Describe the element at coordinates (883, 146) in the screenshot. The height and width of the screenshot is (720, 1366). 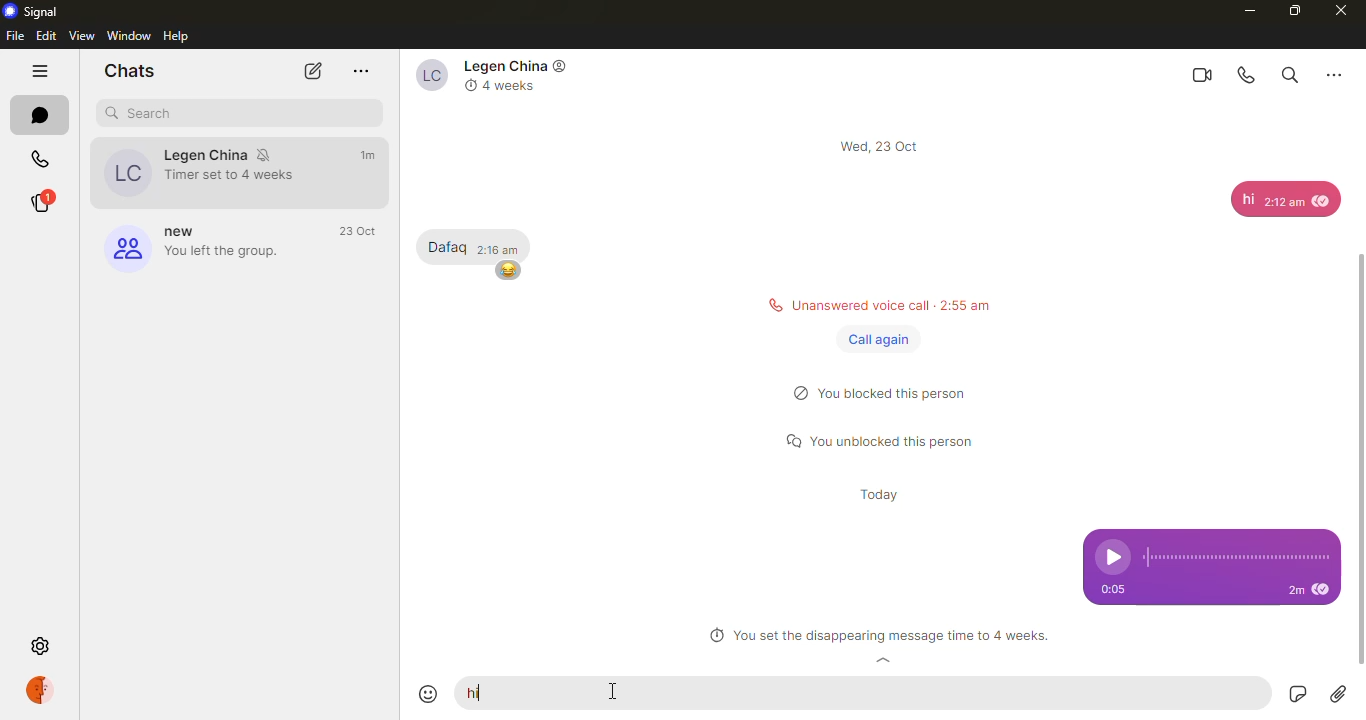
I see `wed, 23 oct` at that location.